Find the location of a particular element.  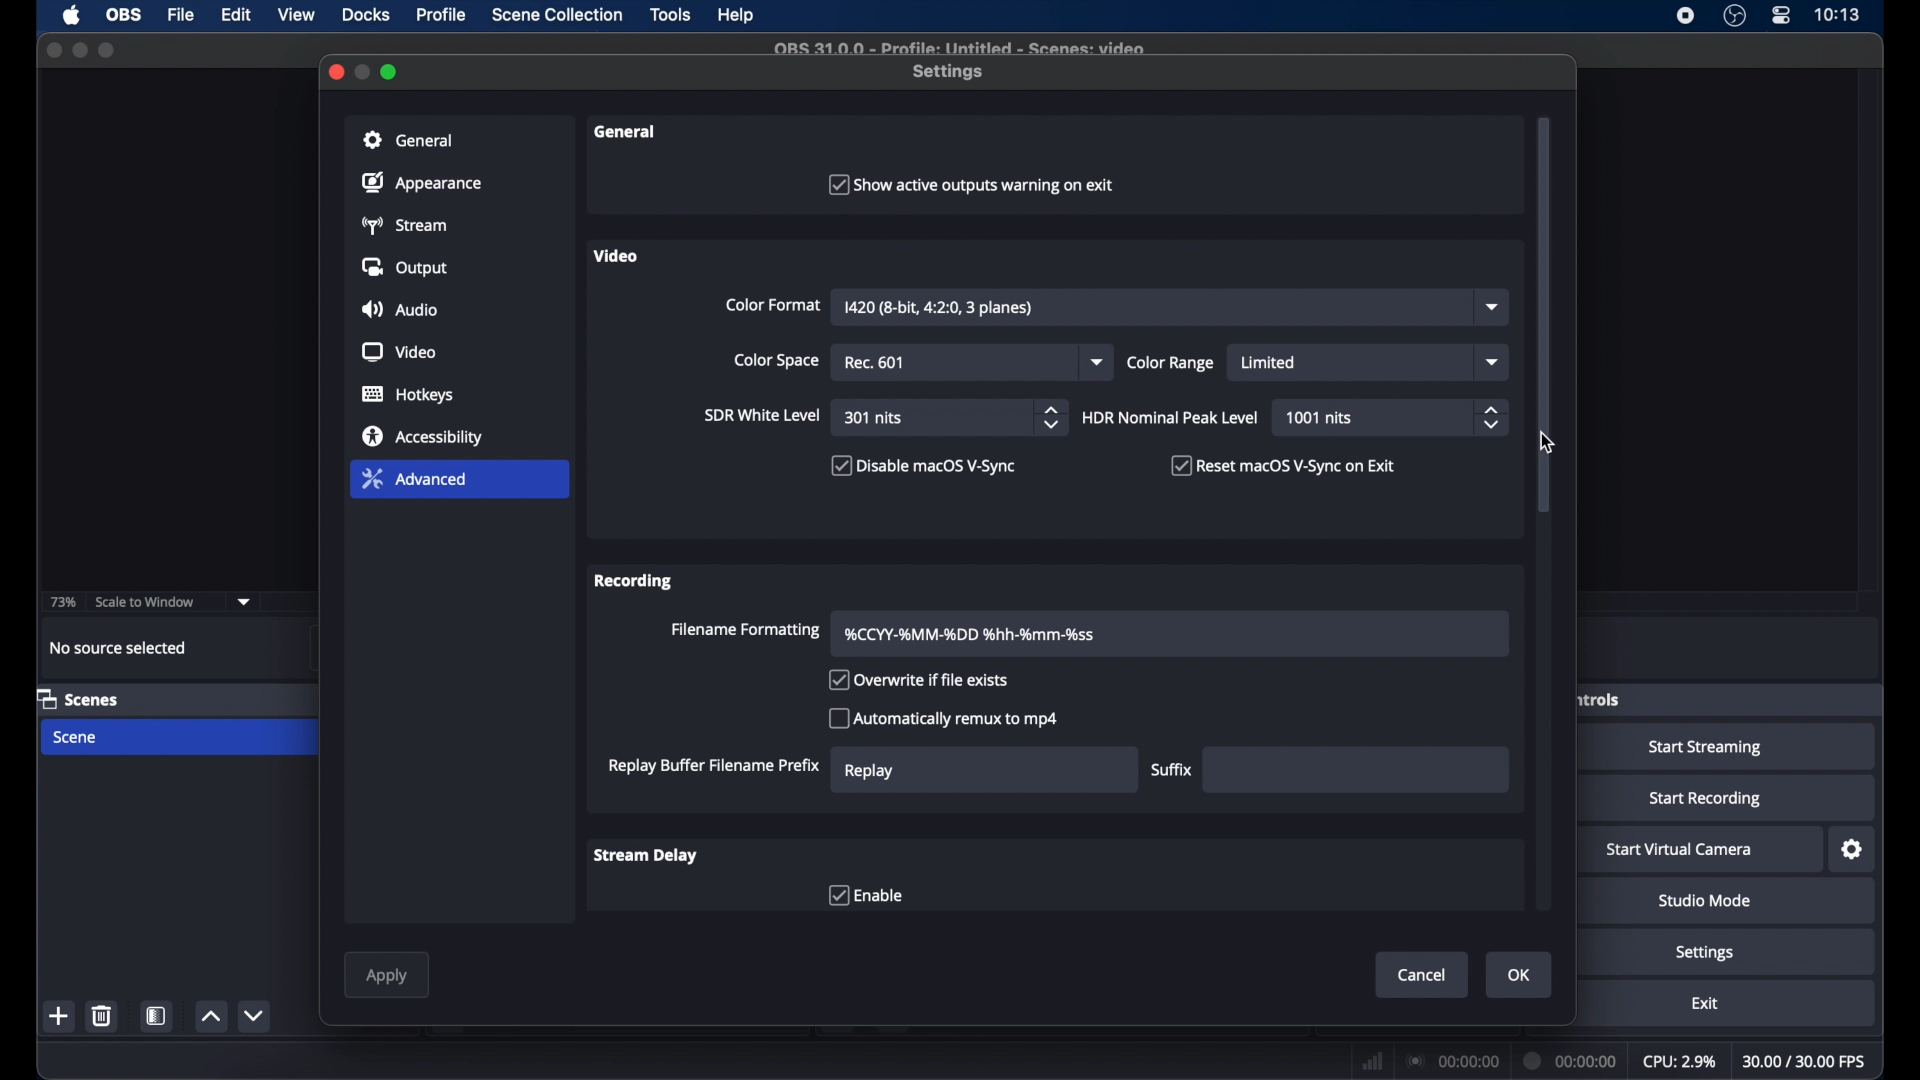

close is located at coordinates (335, 70).